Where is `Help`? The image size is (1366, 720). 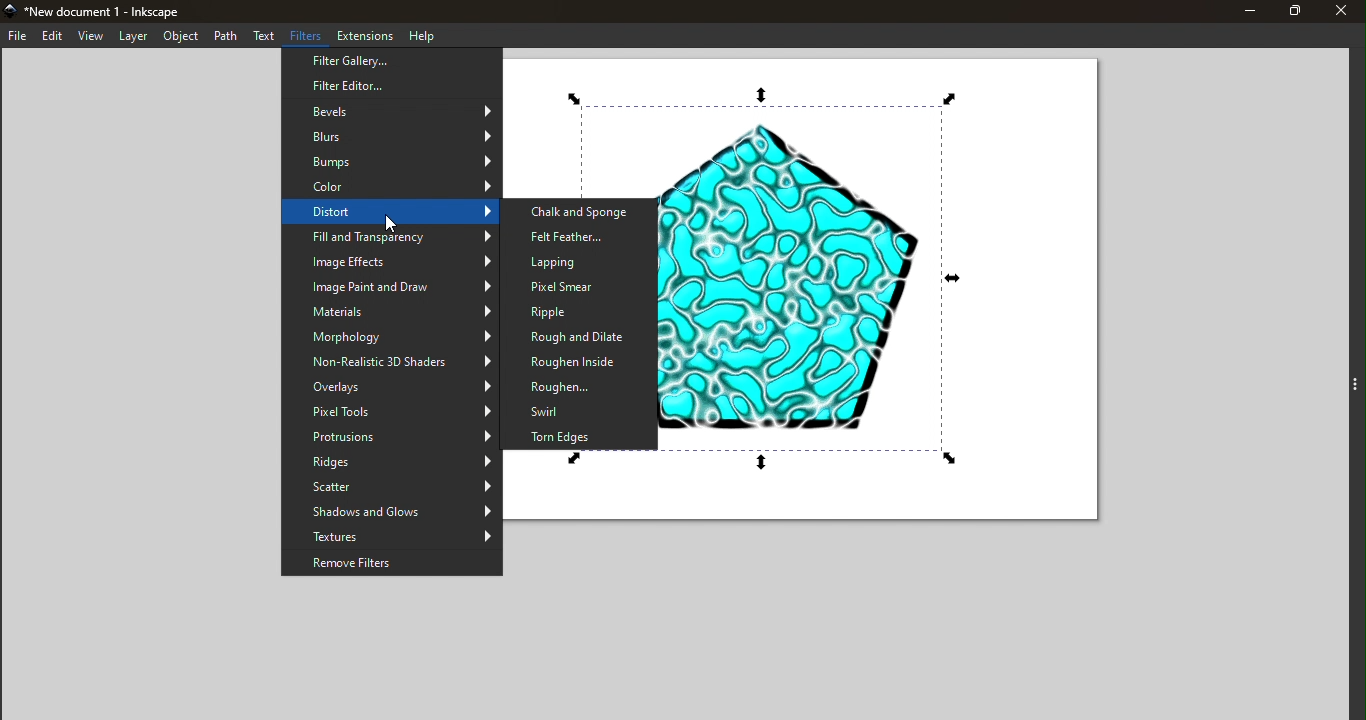
Help is located at coordinates (421, 34).